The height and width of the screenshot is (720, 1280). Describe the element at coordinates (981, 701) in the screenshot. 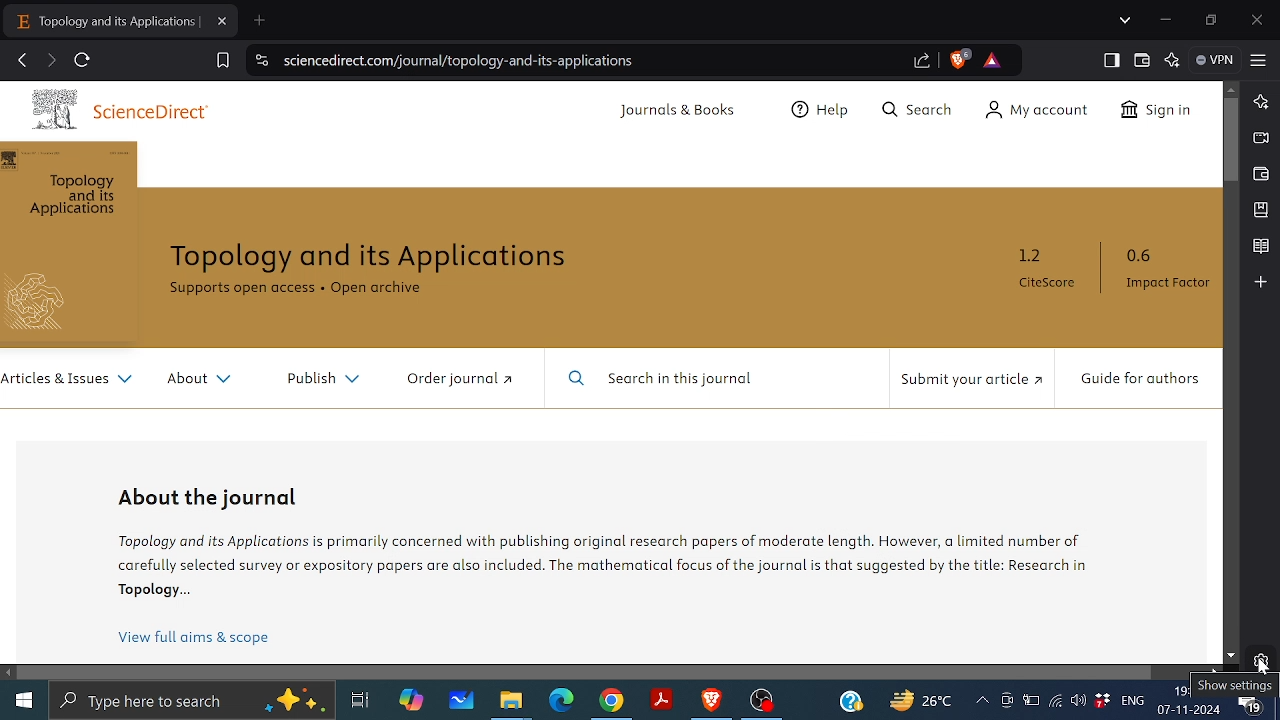

I see `Show hidden icons` at that location.